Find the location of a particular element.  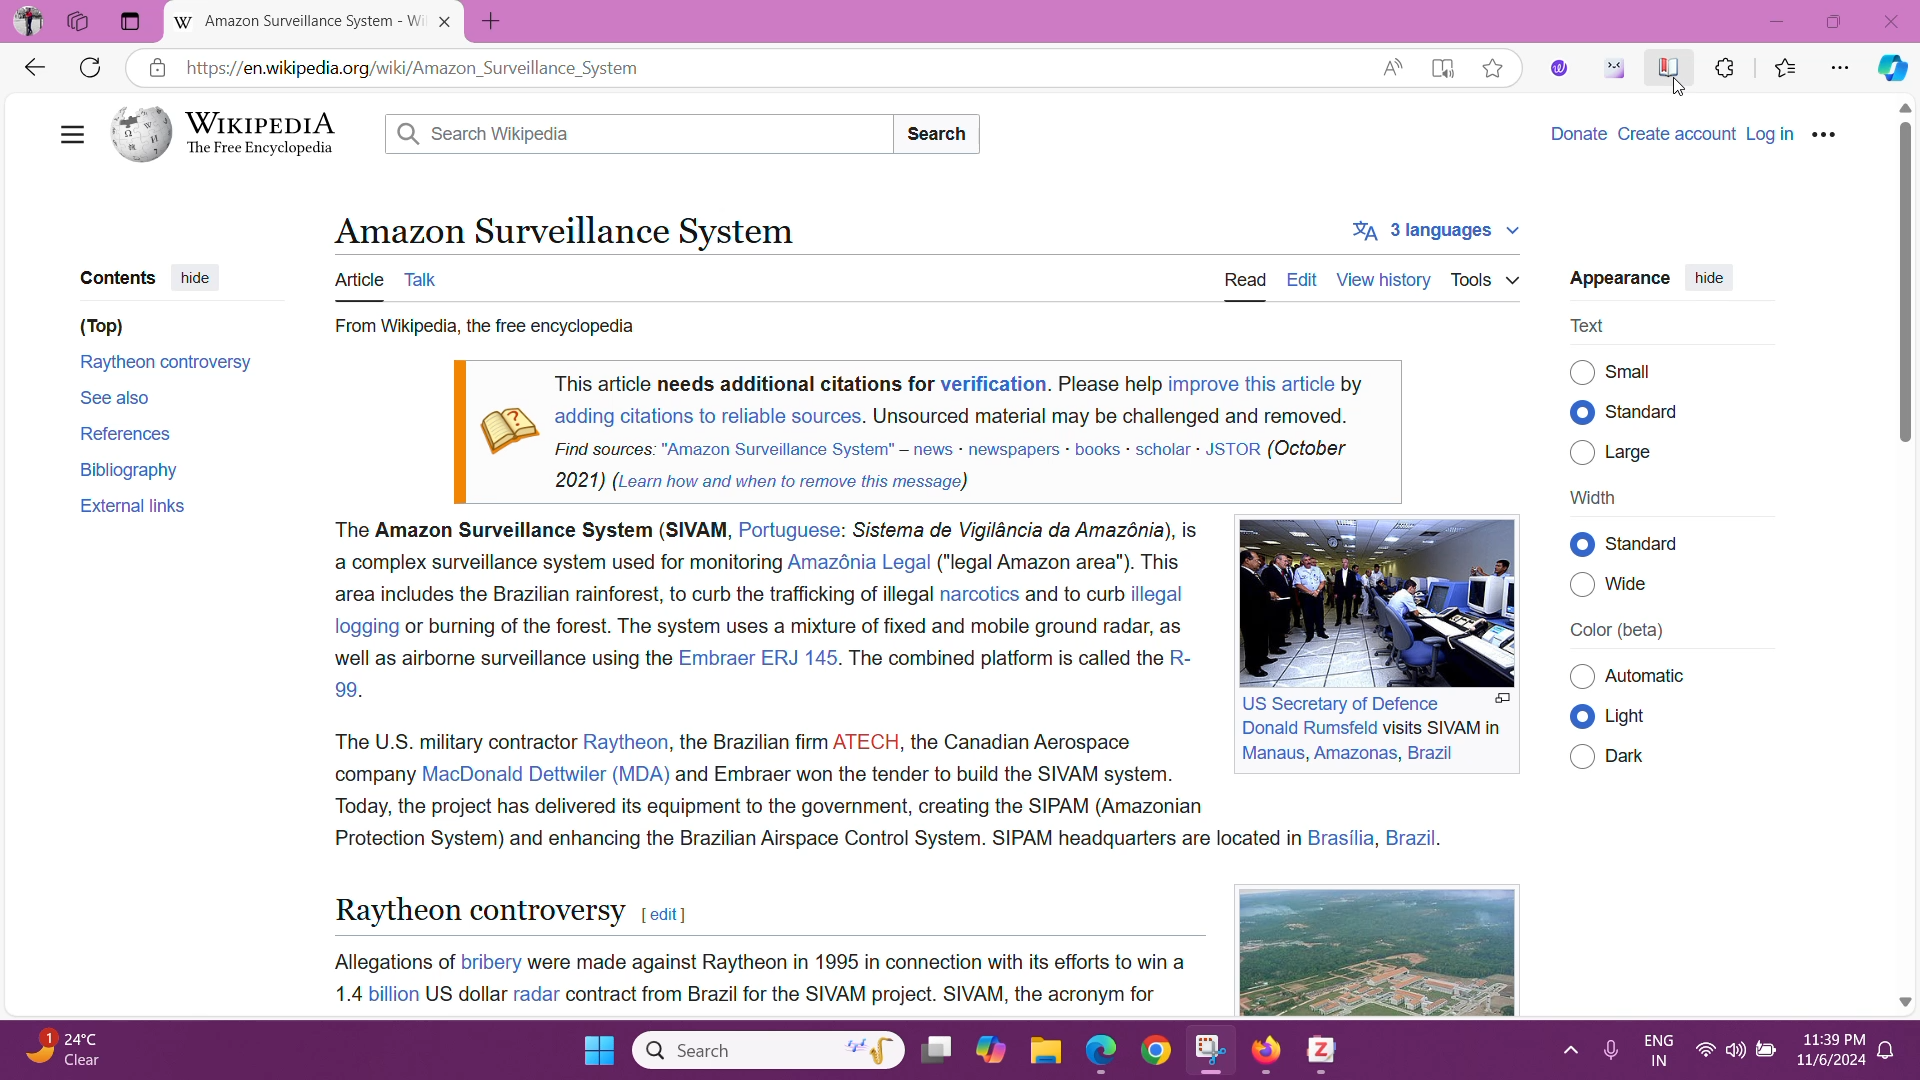

area includes the Brazilian rainforest, to curb the trafficking of illegal is located at coordinates (632, 596).